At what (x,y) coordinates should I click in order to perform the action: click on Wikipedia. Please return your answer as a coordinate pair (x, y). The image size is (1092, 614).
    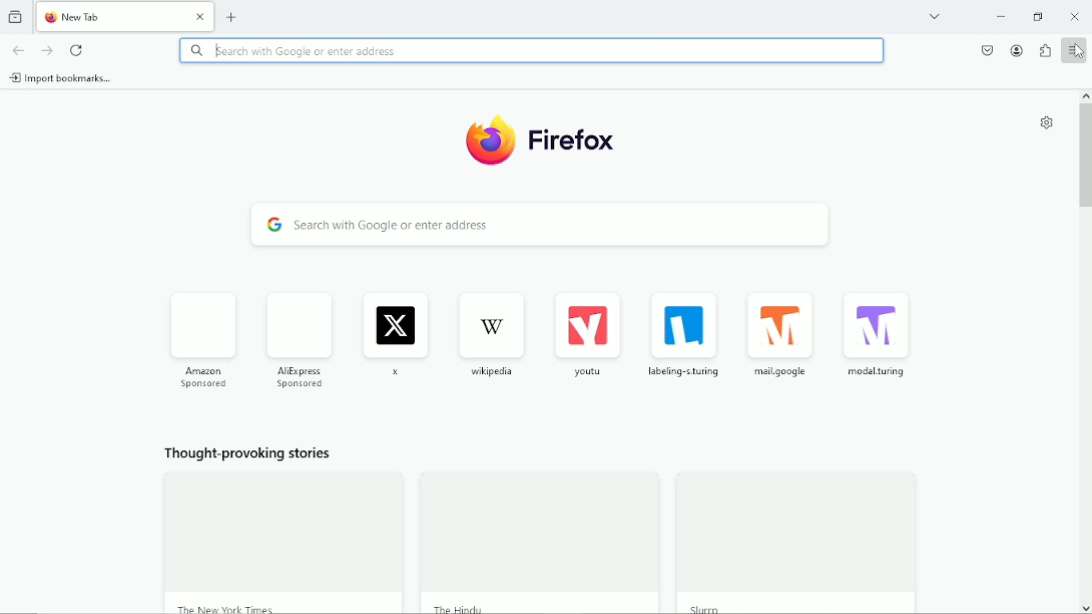
    Looking at the image, I should click on (494, 334).